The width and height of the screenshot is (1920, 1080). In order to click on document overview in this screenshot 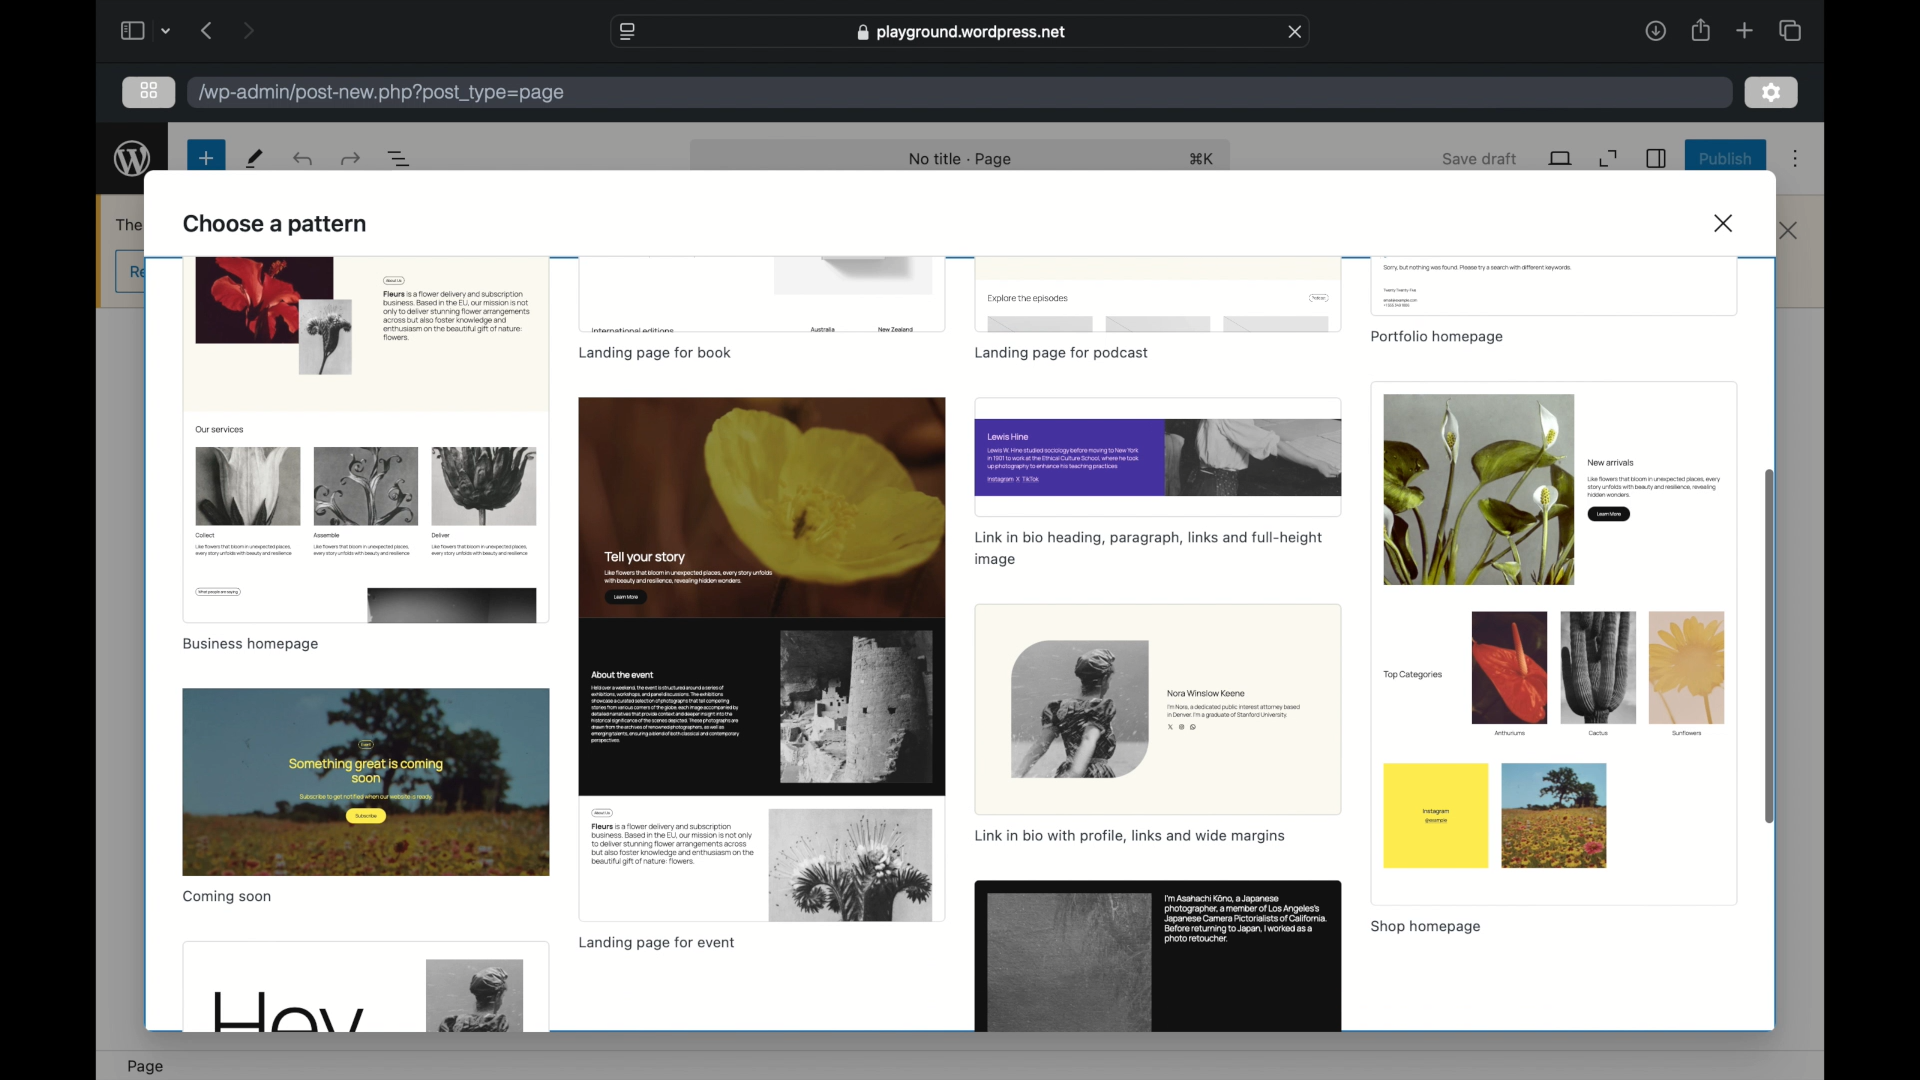, I will do `click(400, 158)`.